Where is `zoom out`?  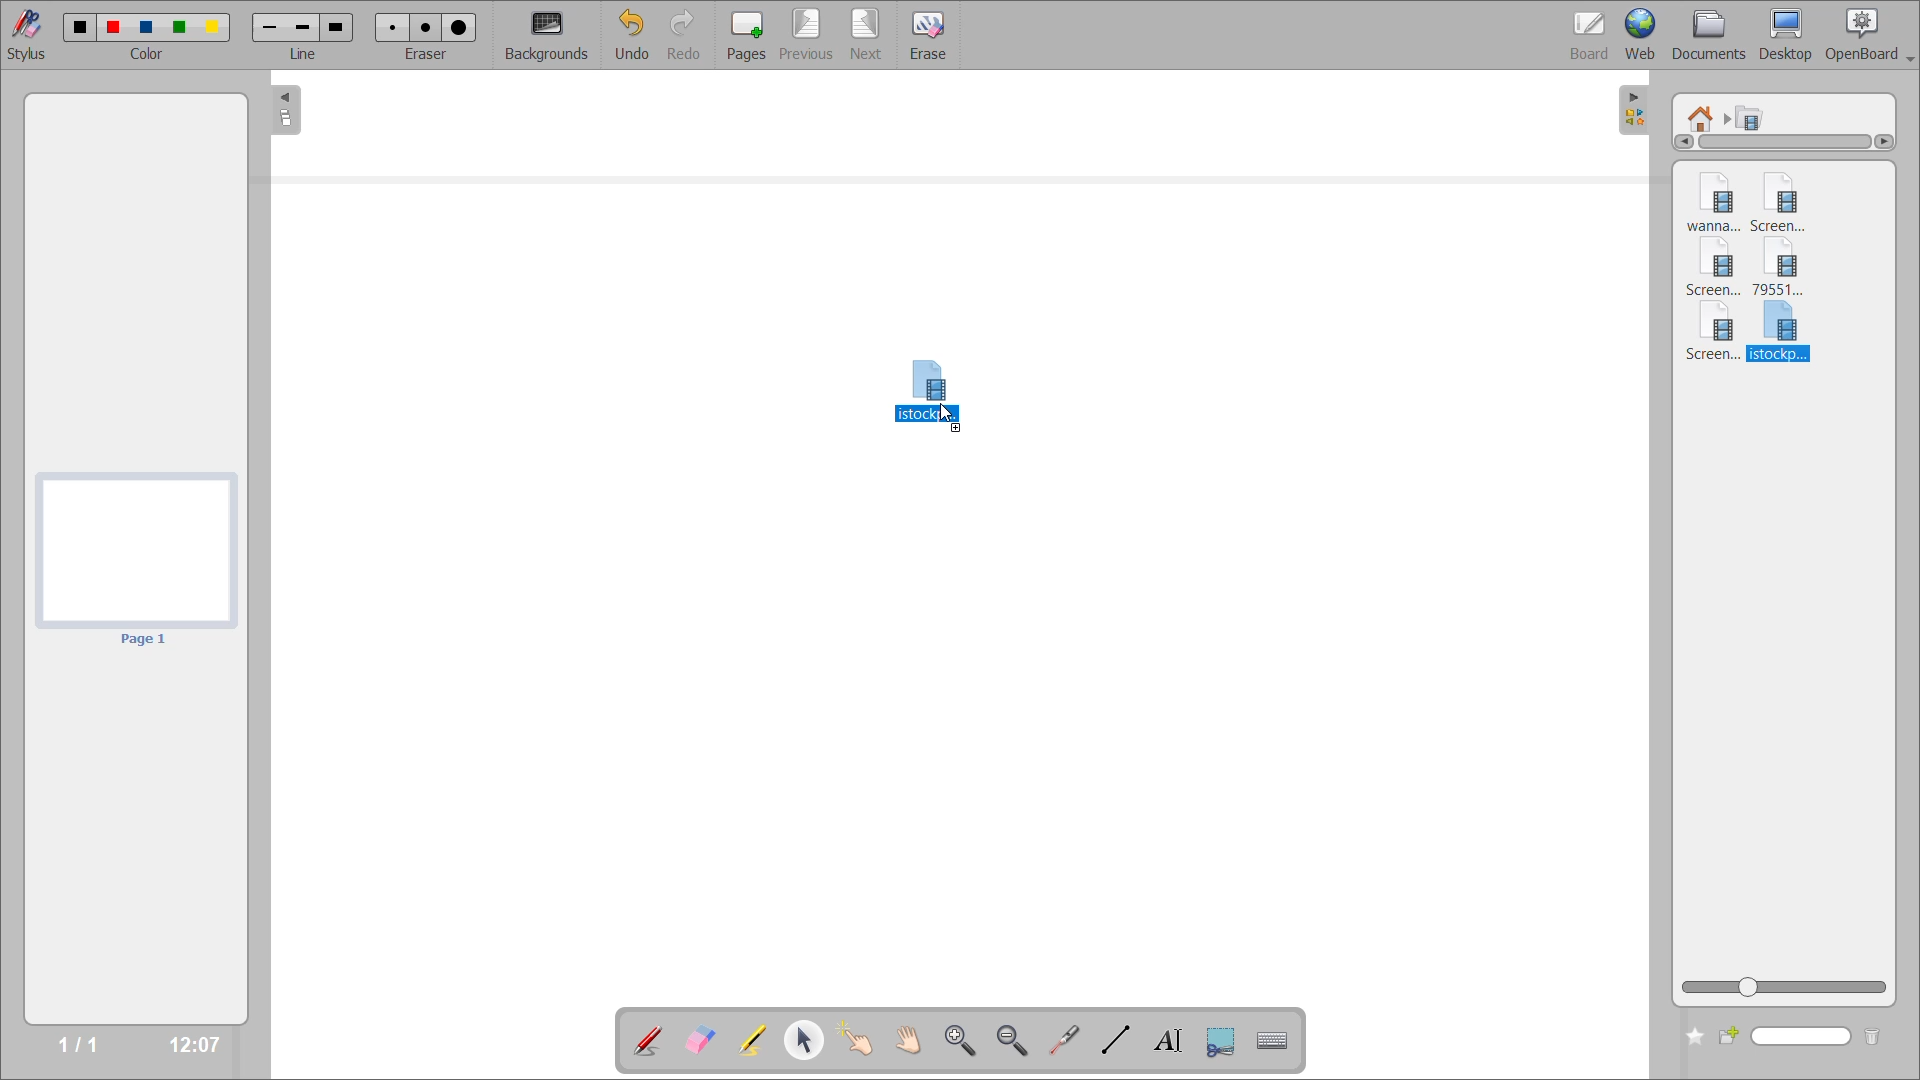 zoom out is located at coordinates (1014, 1040).